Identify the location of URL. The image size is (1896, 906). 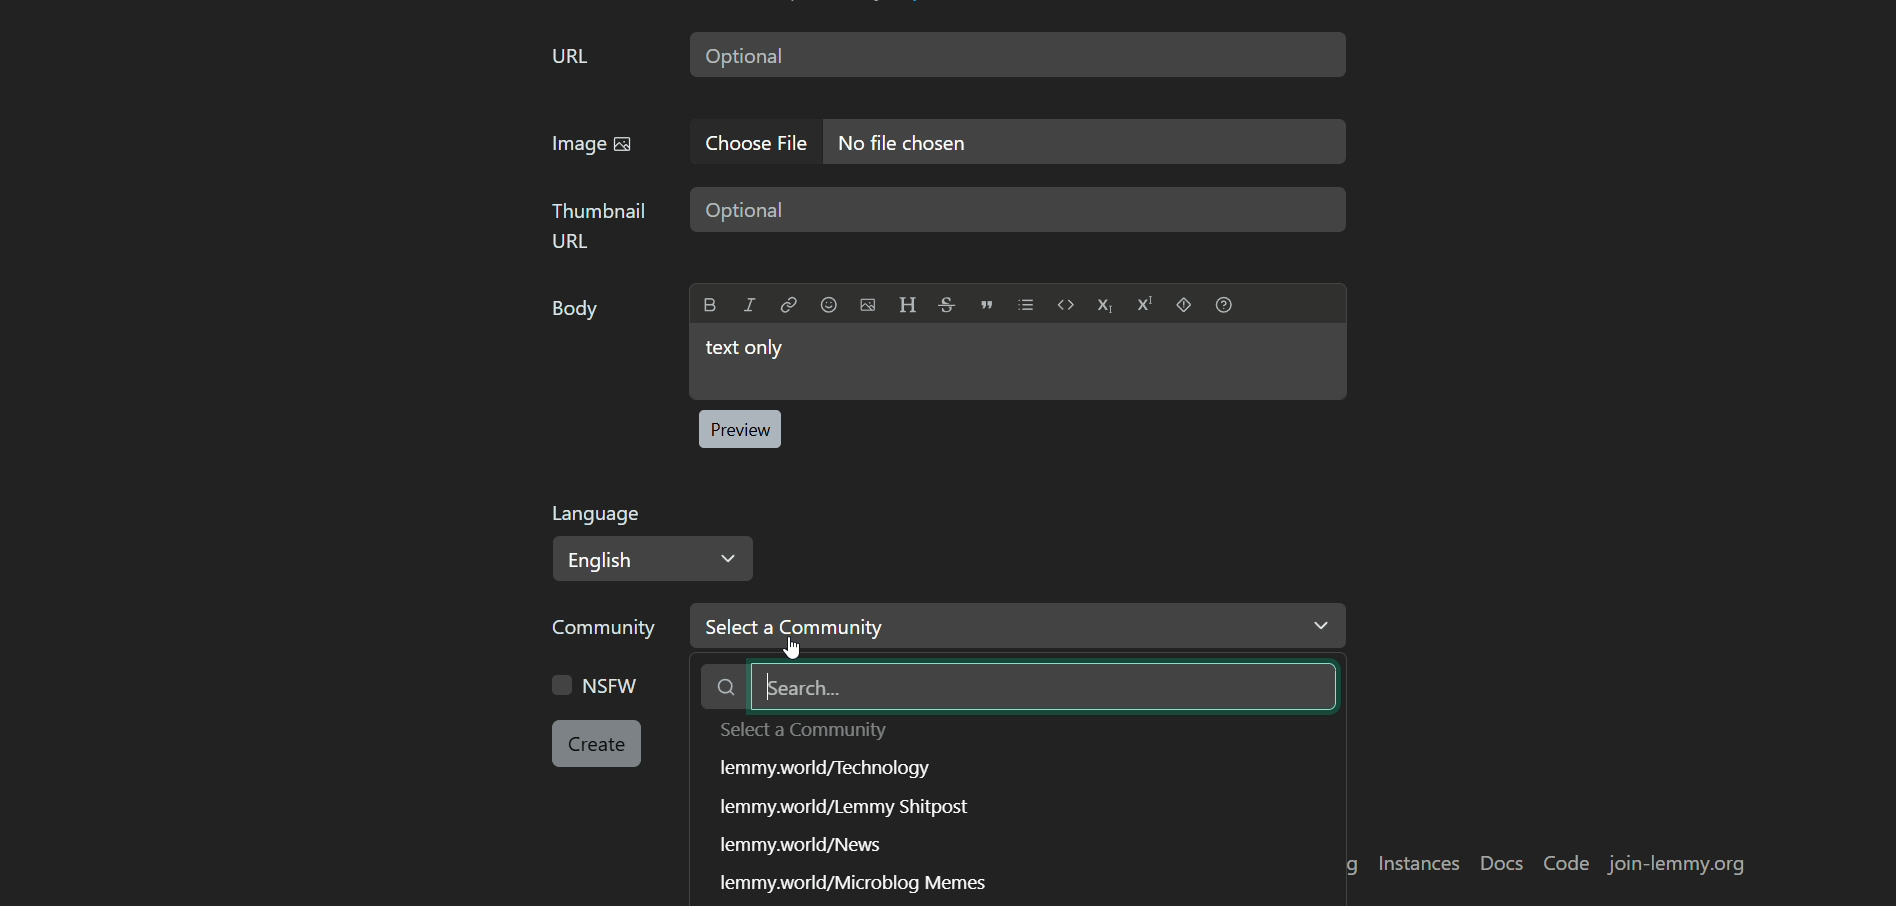
(570, 58).